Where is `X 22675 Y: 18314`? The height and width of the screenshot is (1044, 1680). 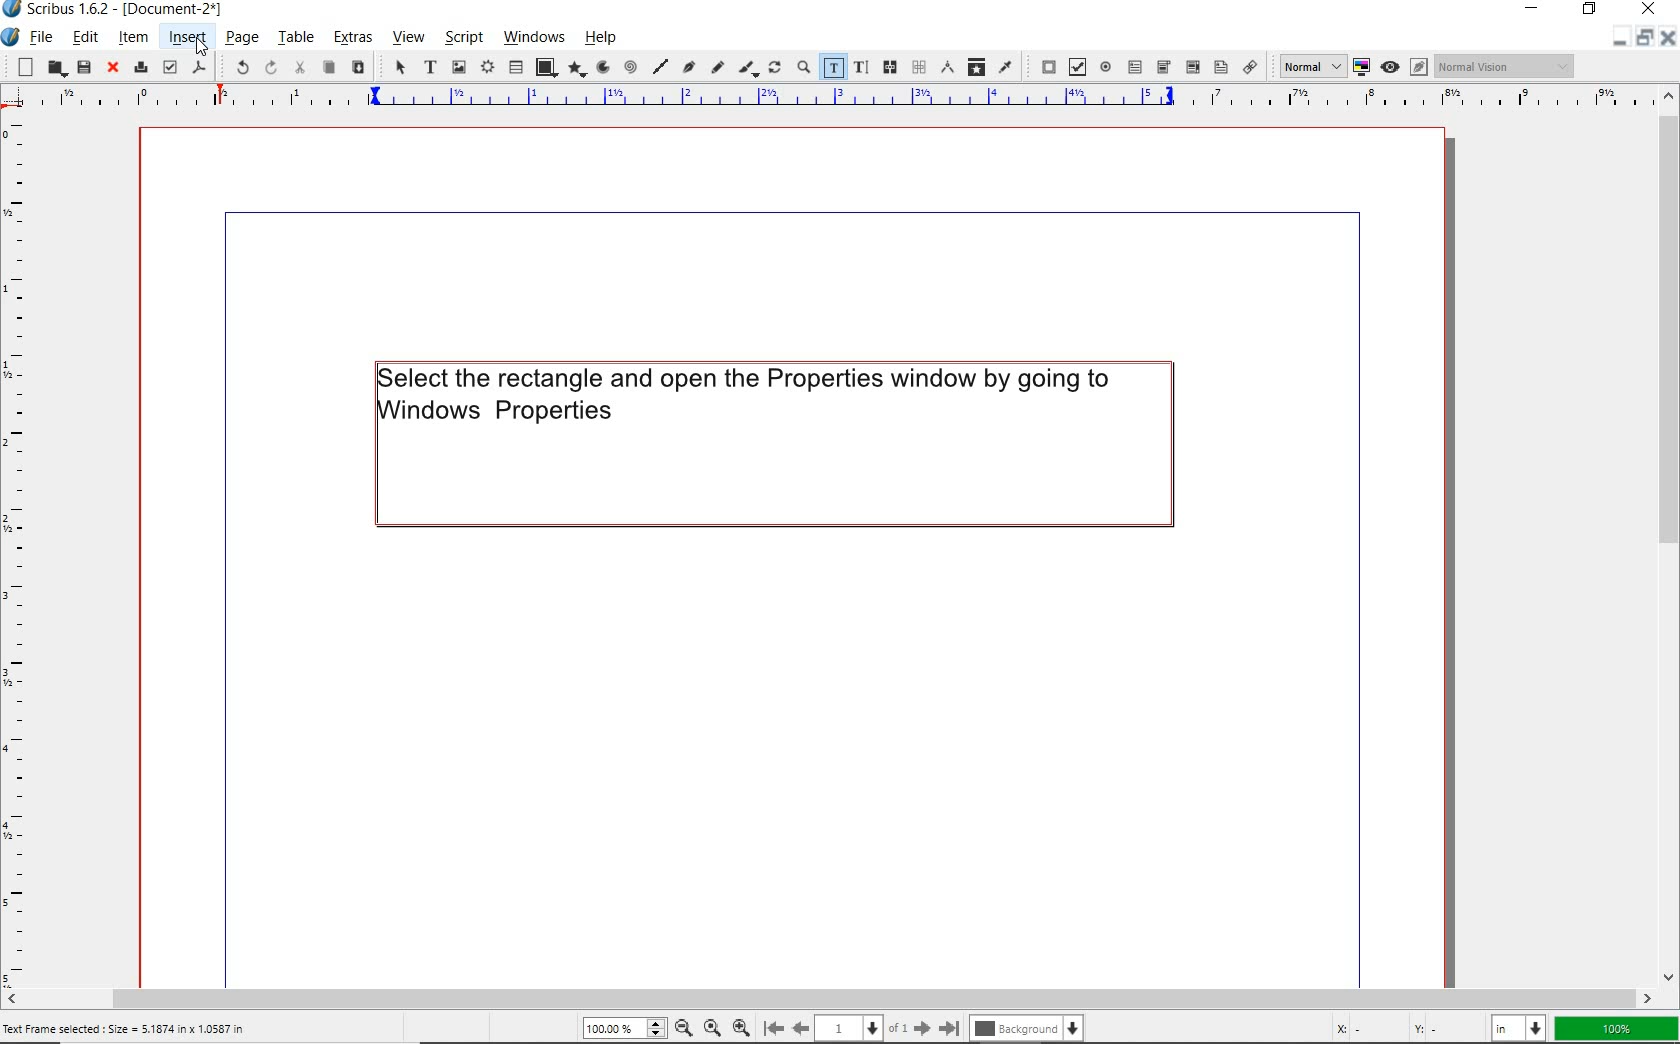 X 22675 Y: 18314 is located at coordinates (1401, 1025).